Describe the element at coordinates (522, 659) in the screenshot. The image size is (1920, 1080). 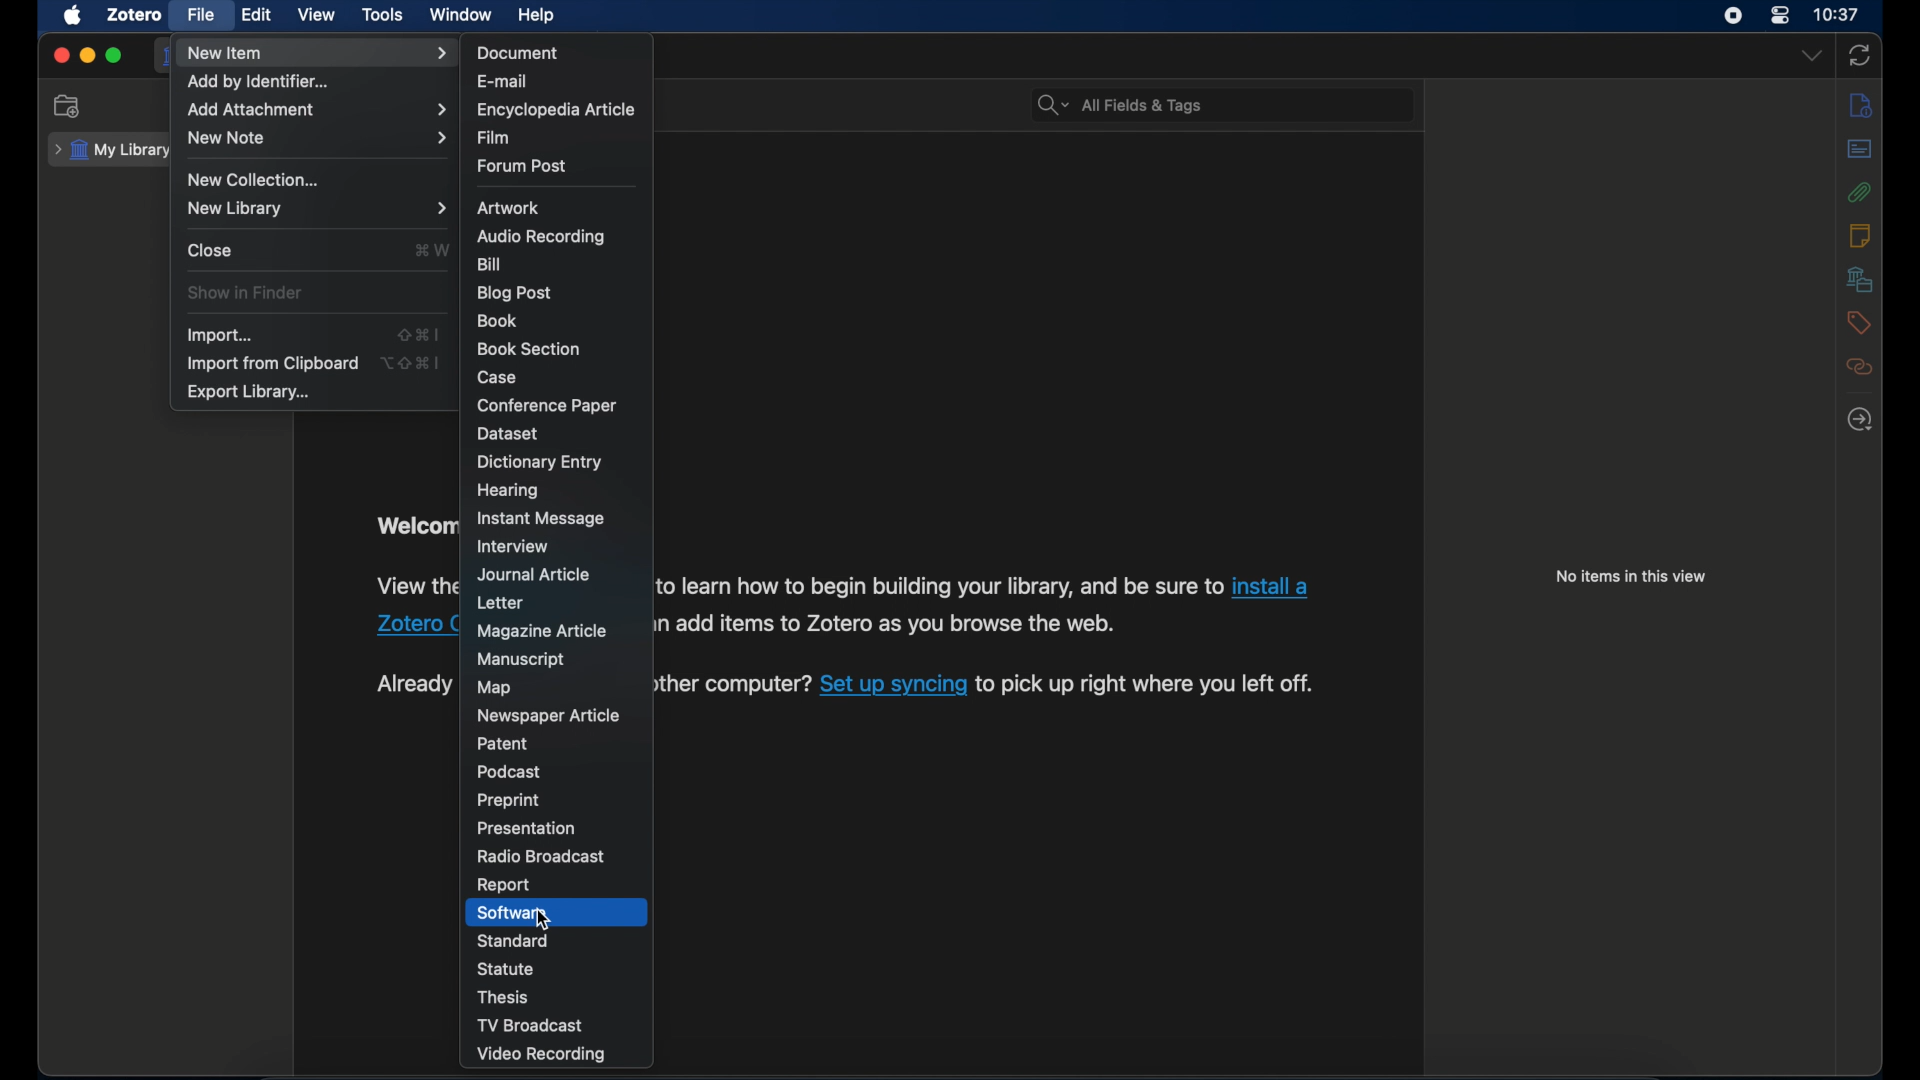
I see `manuscript` at that location.